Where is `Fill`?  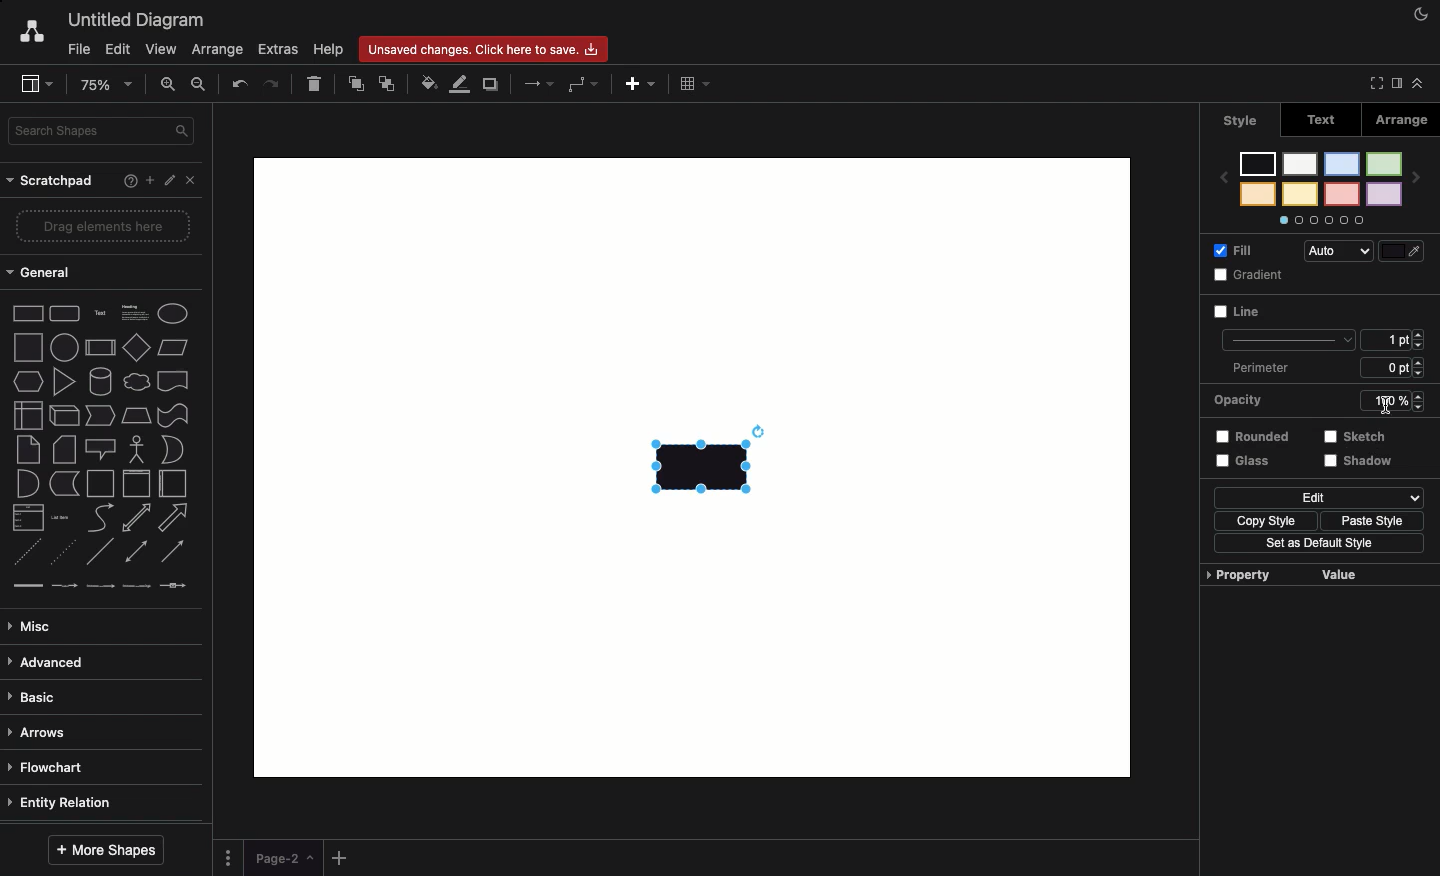
Fill is located at coordinates (1405, 250).